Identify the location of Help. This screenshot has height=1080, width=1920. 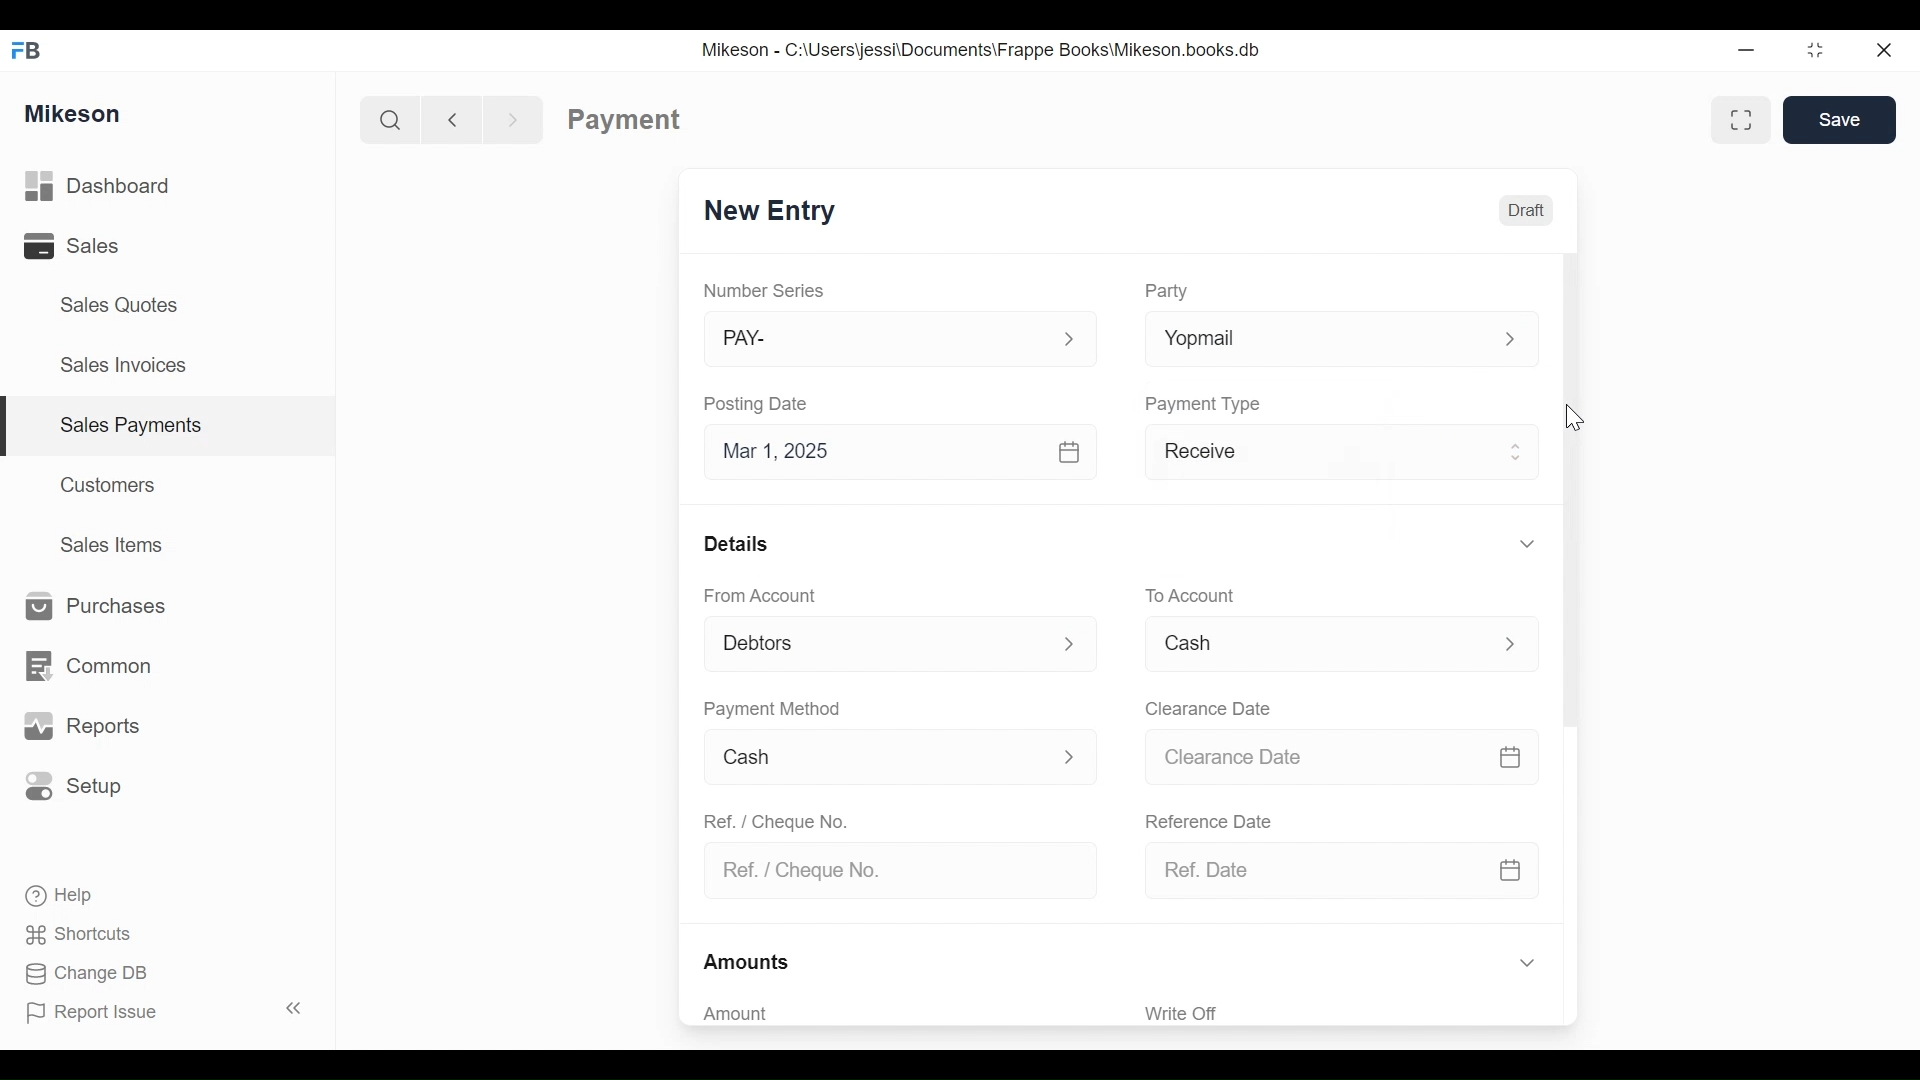
(74, 895).